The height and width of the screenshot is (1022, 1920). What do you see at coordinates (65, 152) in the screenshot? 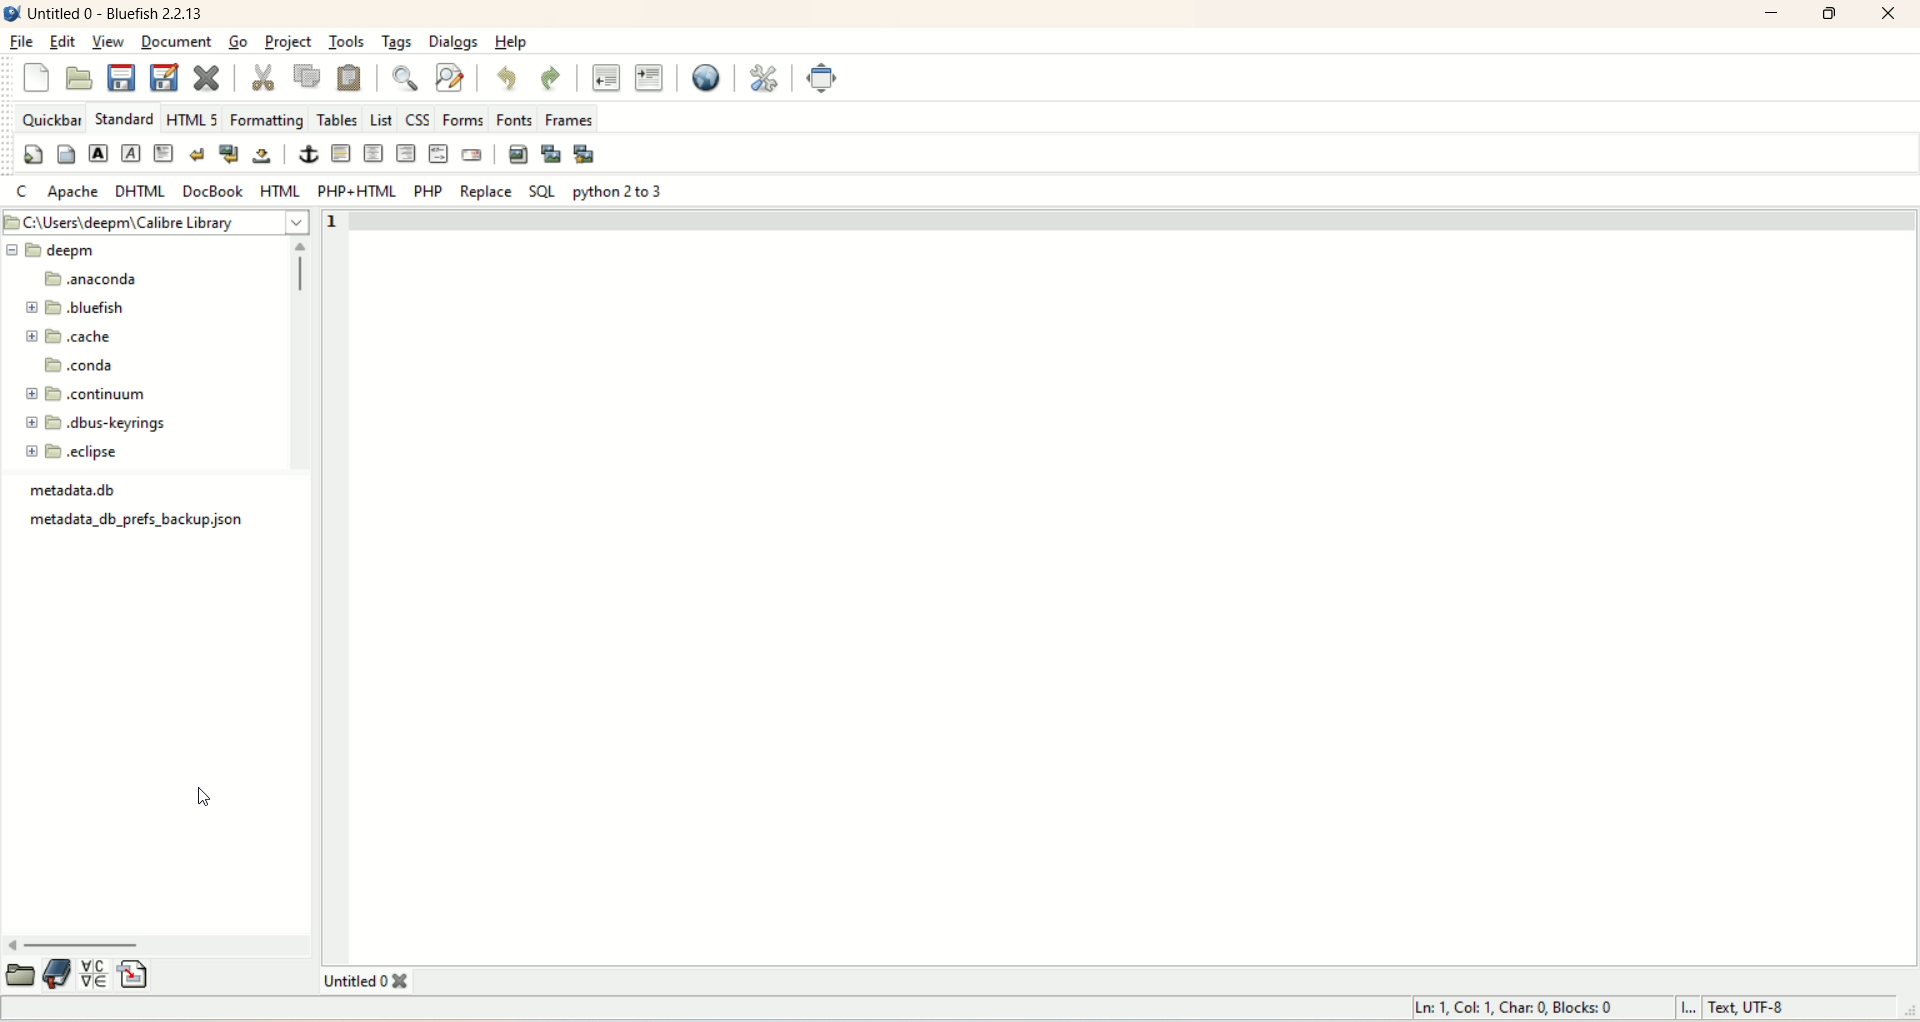
I see `body` at bounding box center [65, 152].